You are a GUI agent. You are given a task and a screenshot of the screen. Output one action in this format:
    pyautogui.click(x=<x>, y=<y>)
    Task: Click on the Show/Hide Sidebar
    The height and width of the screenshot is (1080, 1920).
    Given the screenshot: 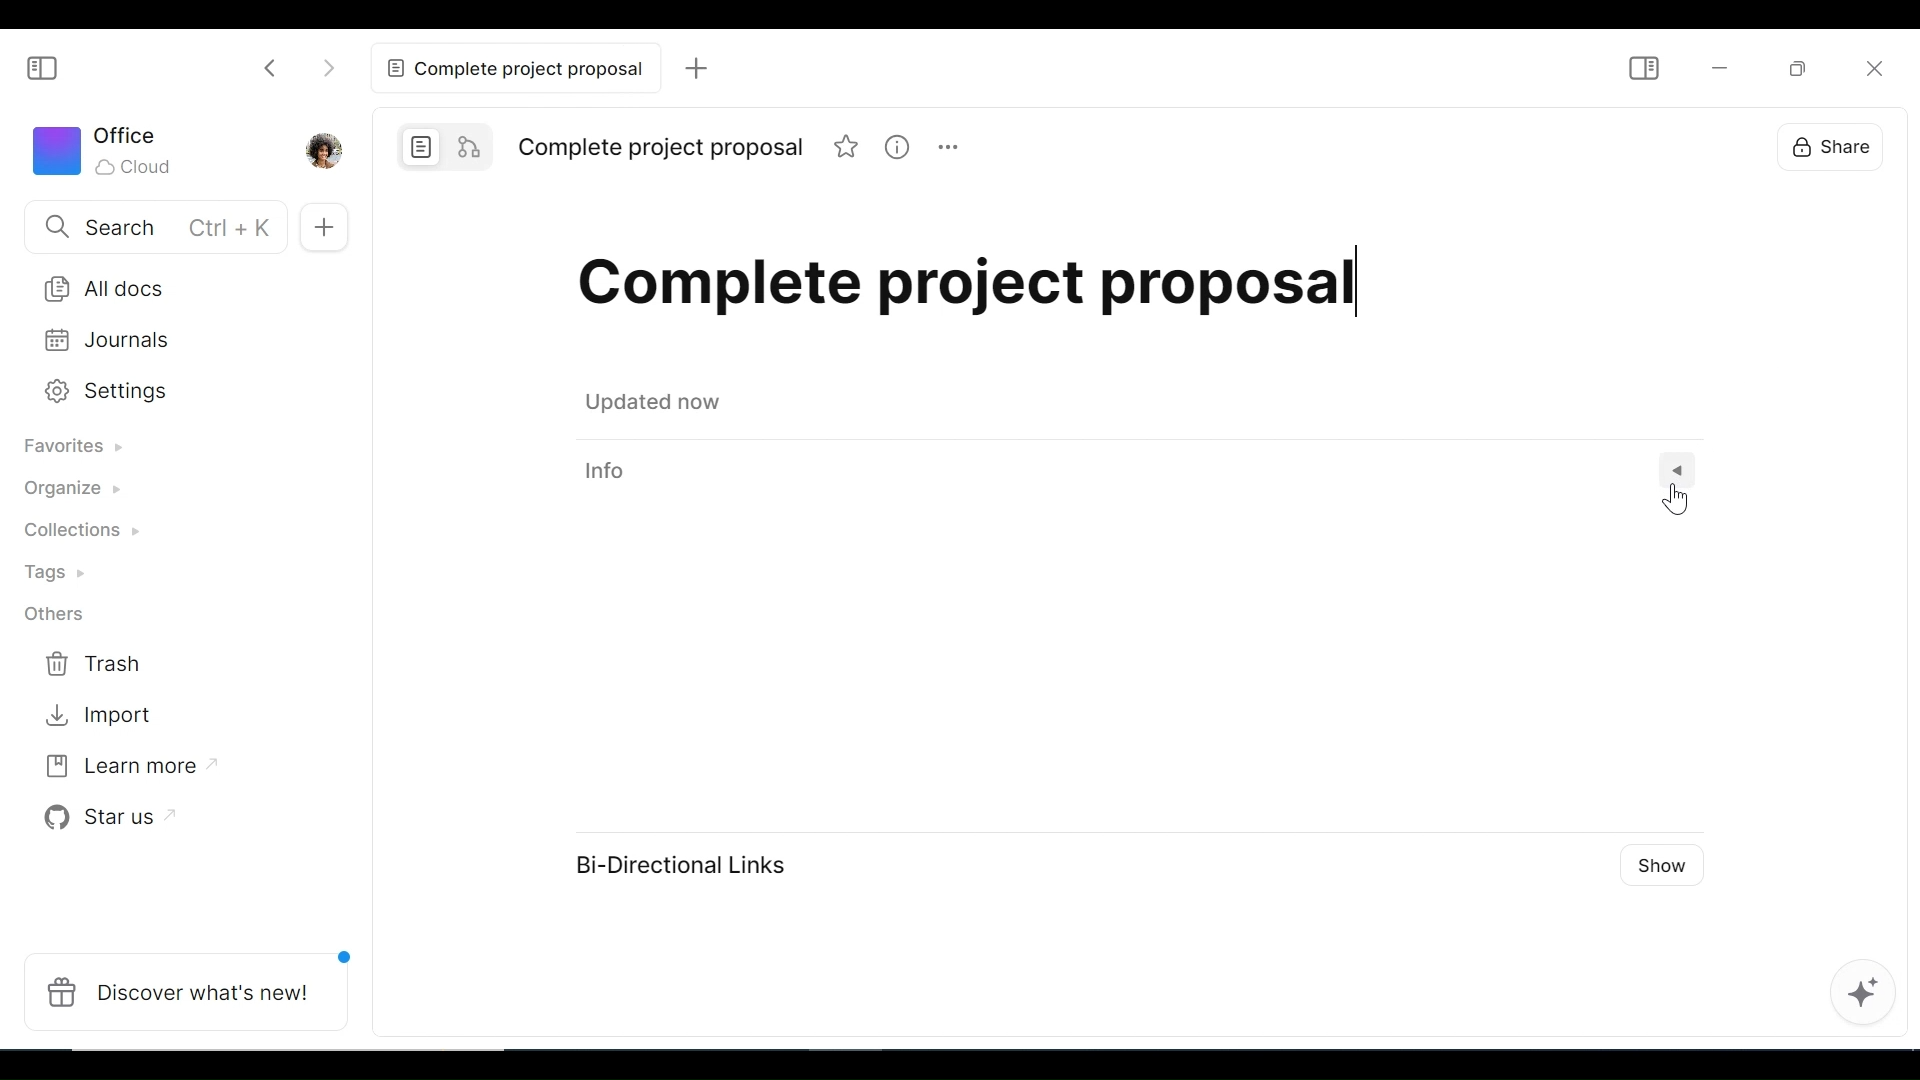 What is the action you would take?
    pyautogui.click(x=43, y=66)
    